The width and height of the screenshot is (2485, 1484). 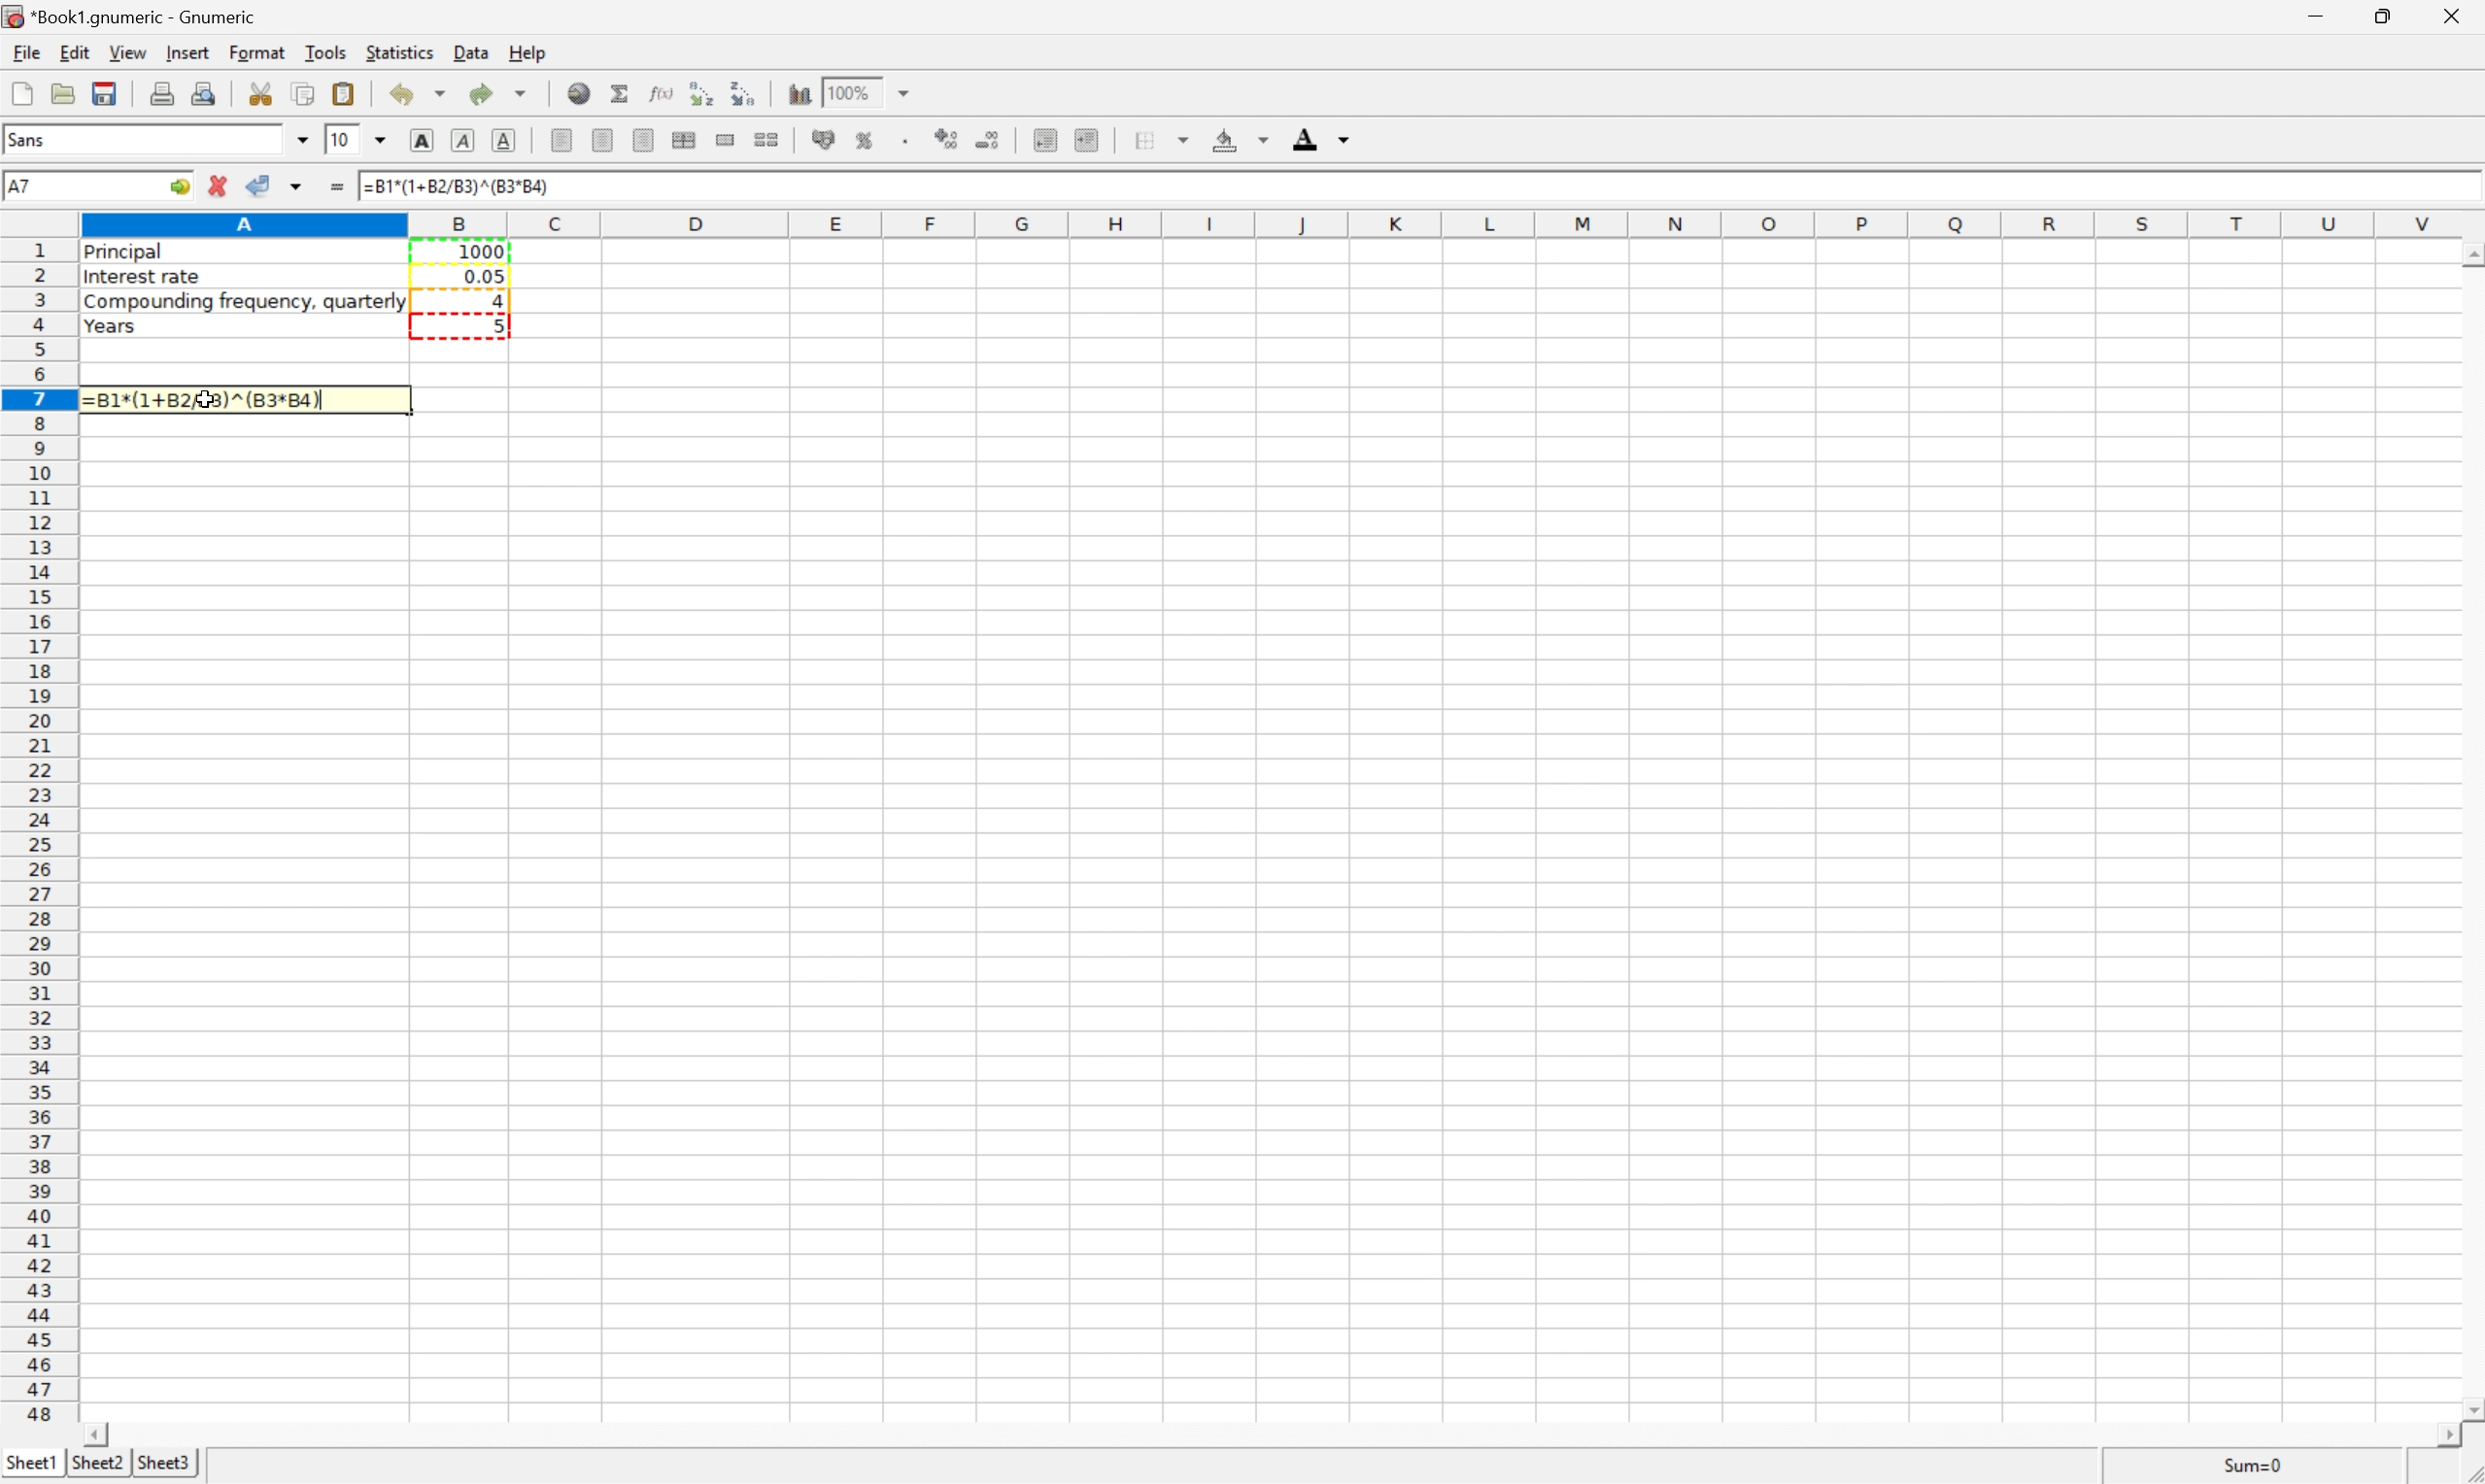 I want to click on edit function in current cell, so click(x=663, y=93).